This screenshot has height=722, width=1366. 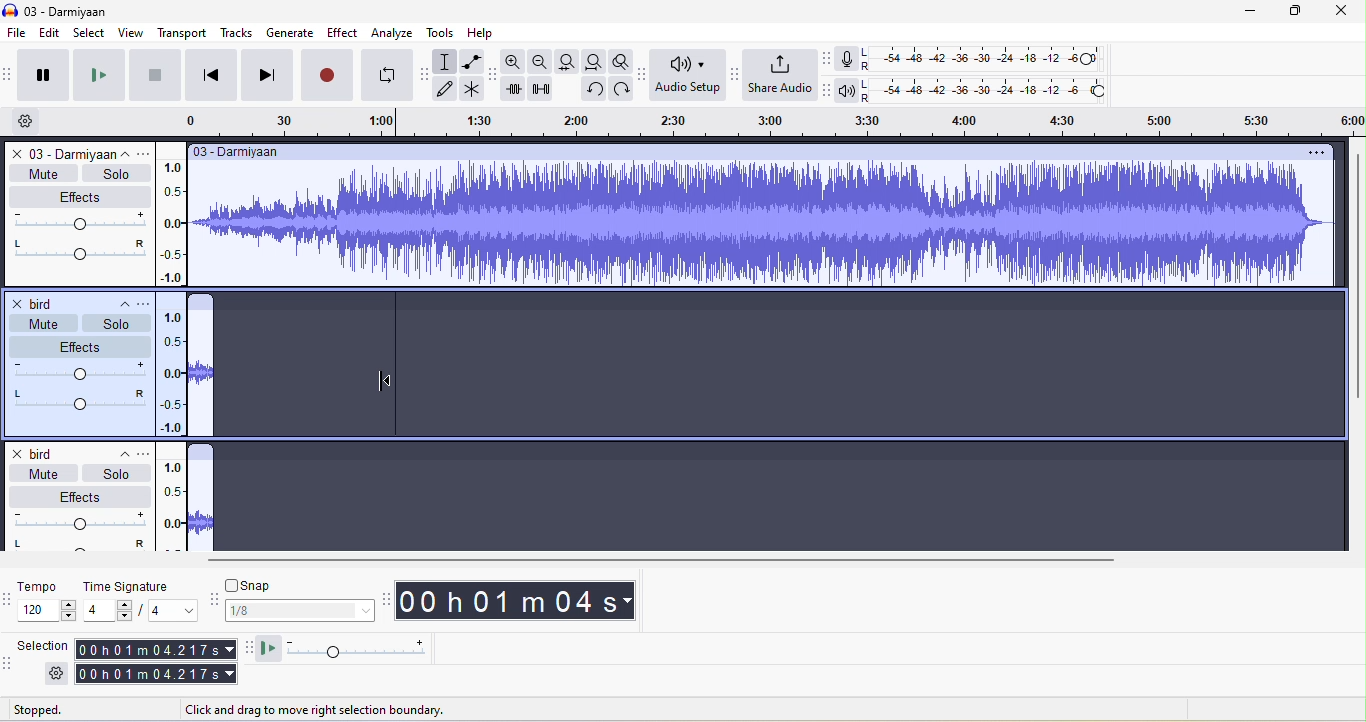 I want to click on audacity time toolbar, so click(x=388, y=598).